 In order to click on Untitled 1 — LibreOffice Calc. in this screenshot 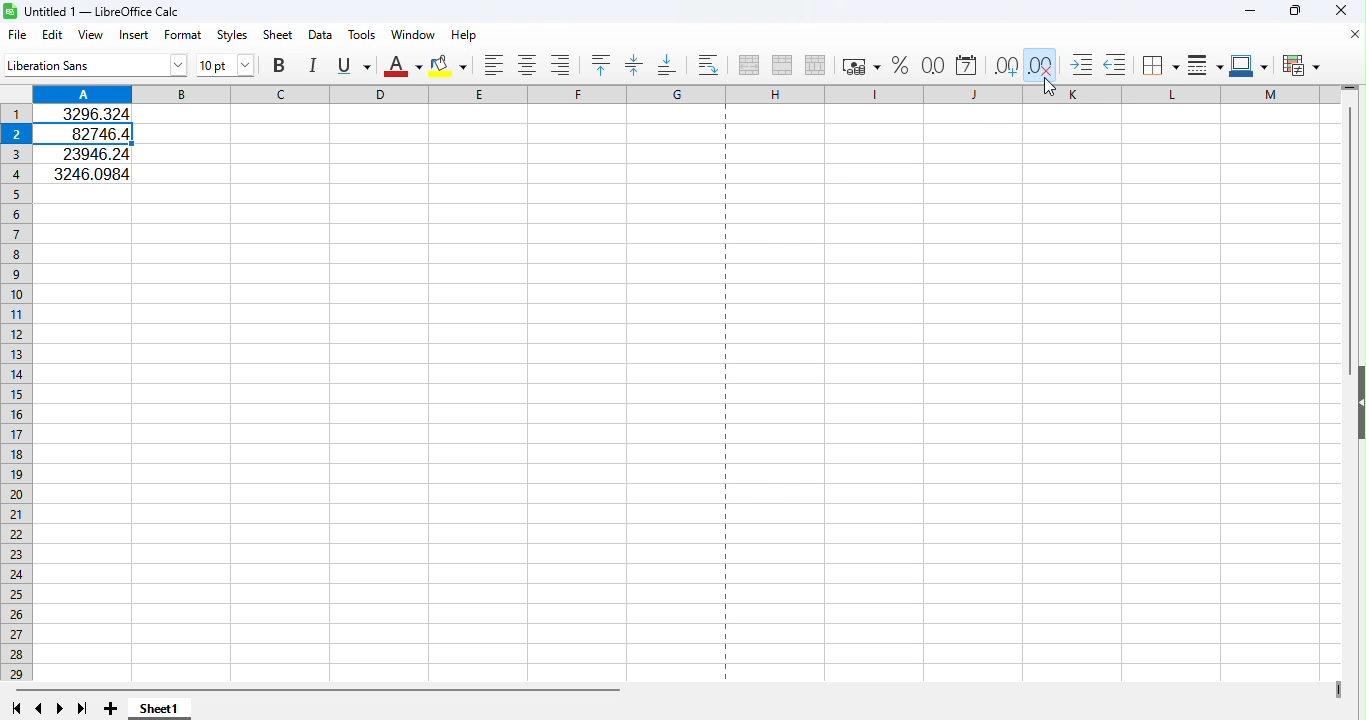, I will do `click(96, 10)`.